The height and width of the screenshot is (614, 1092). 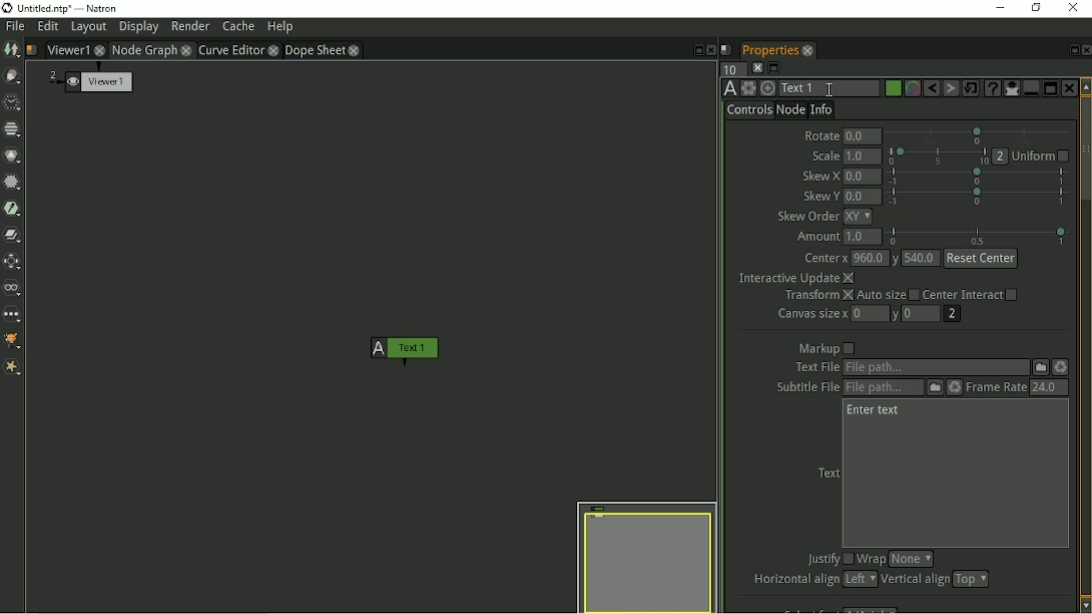 I want to click on Preview, so click(x=646, y=556).